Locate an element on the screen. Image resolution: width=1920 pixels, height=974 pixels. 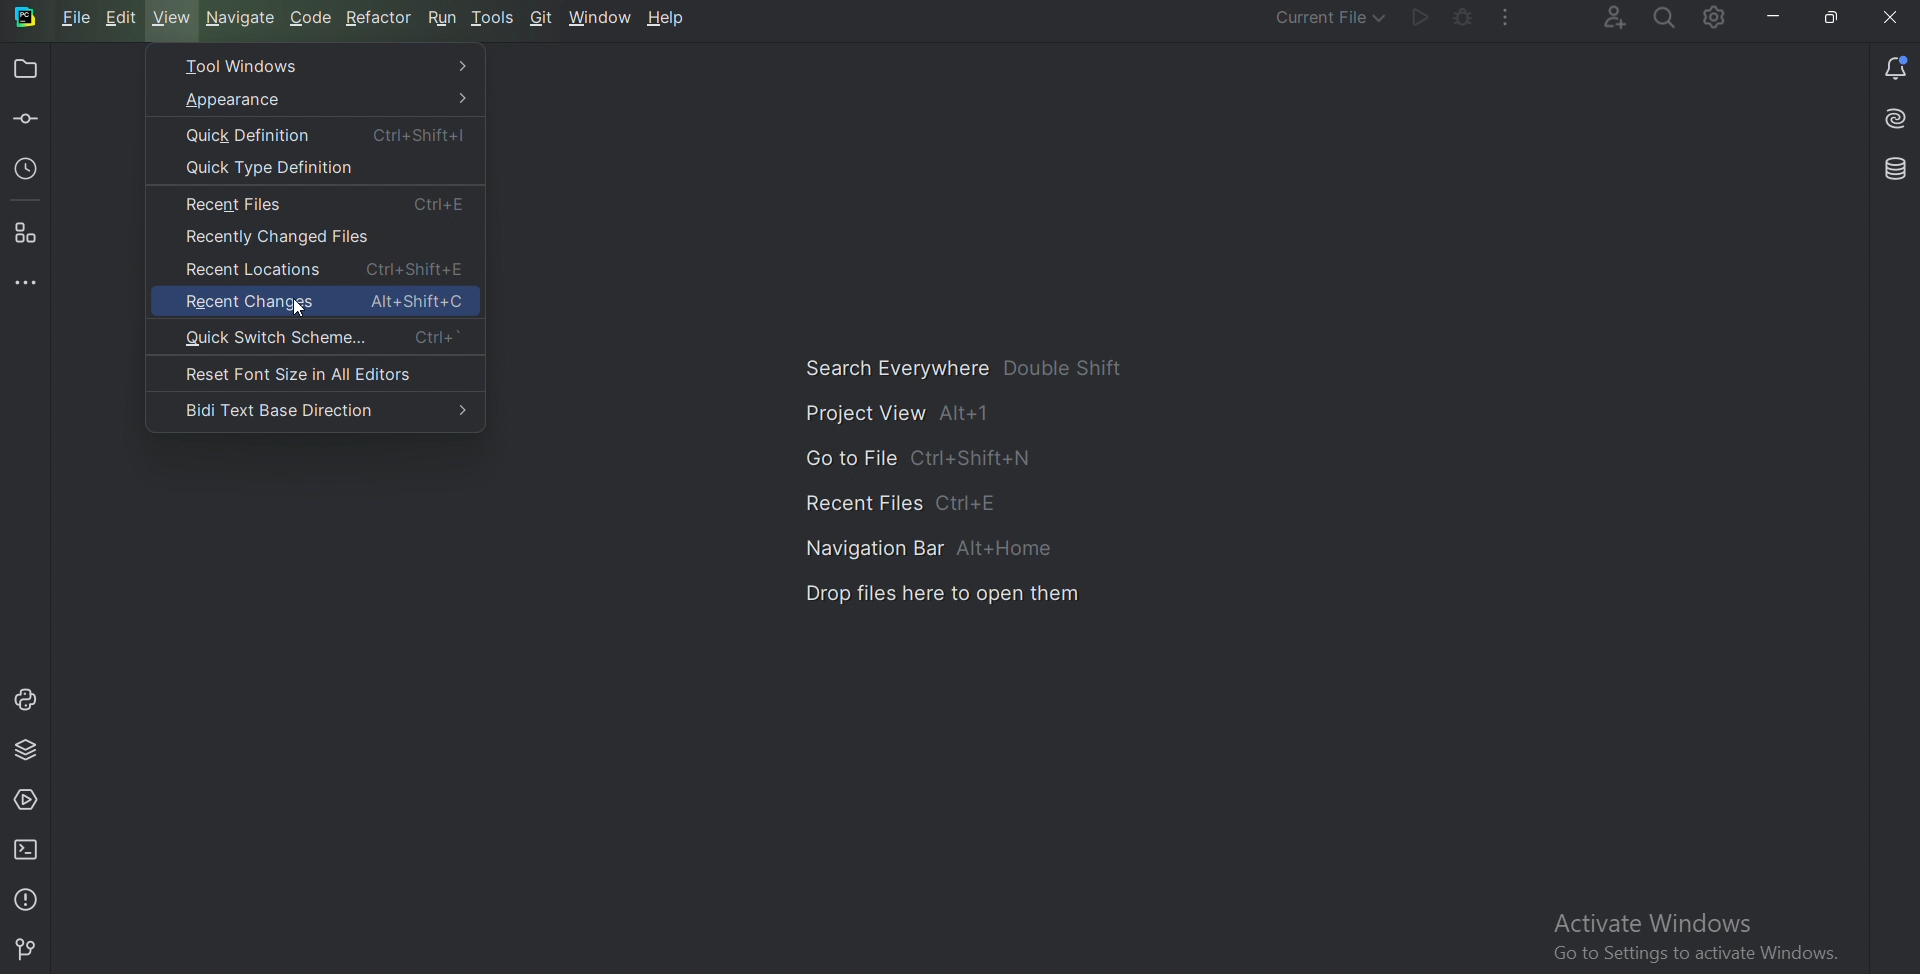
Run  is located at coordinates (442, 17).